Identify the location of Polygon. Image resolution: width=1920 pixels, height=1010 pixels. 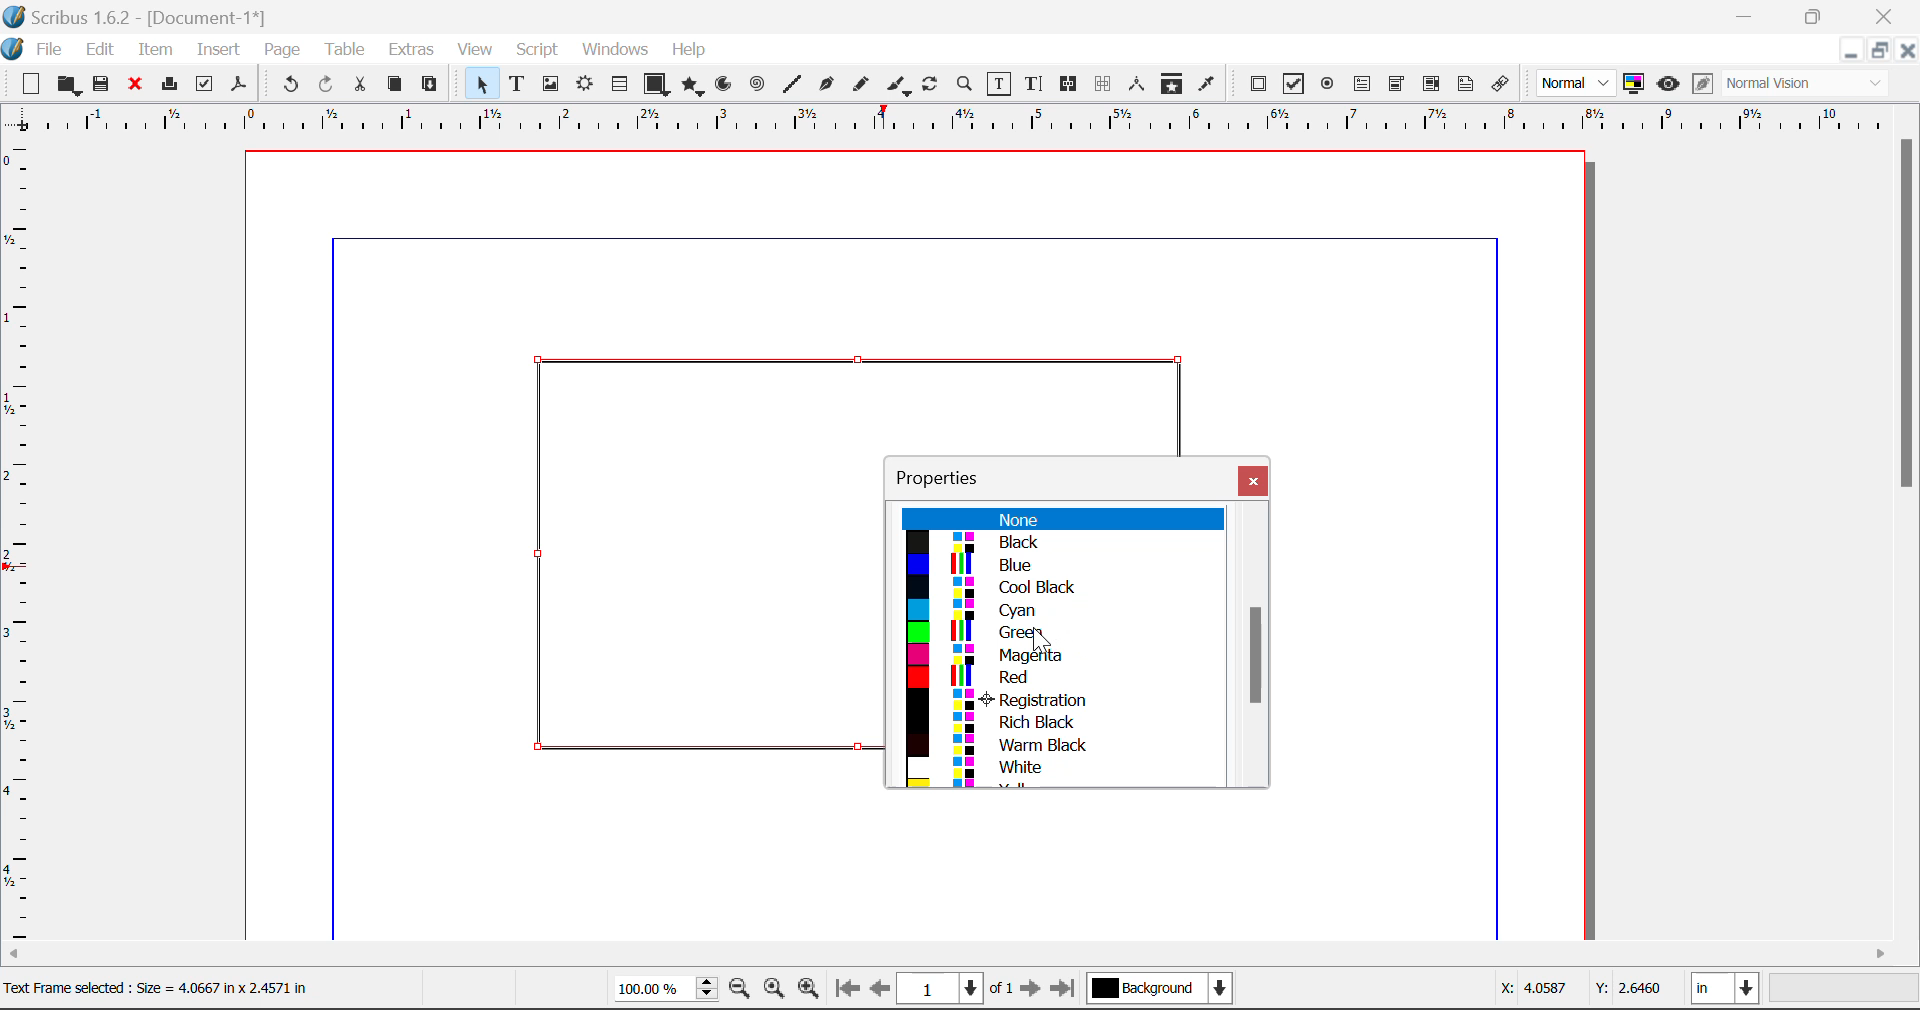
(694, 86).